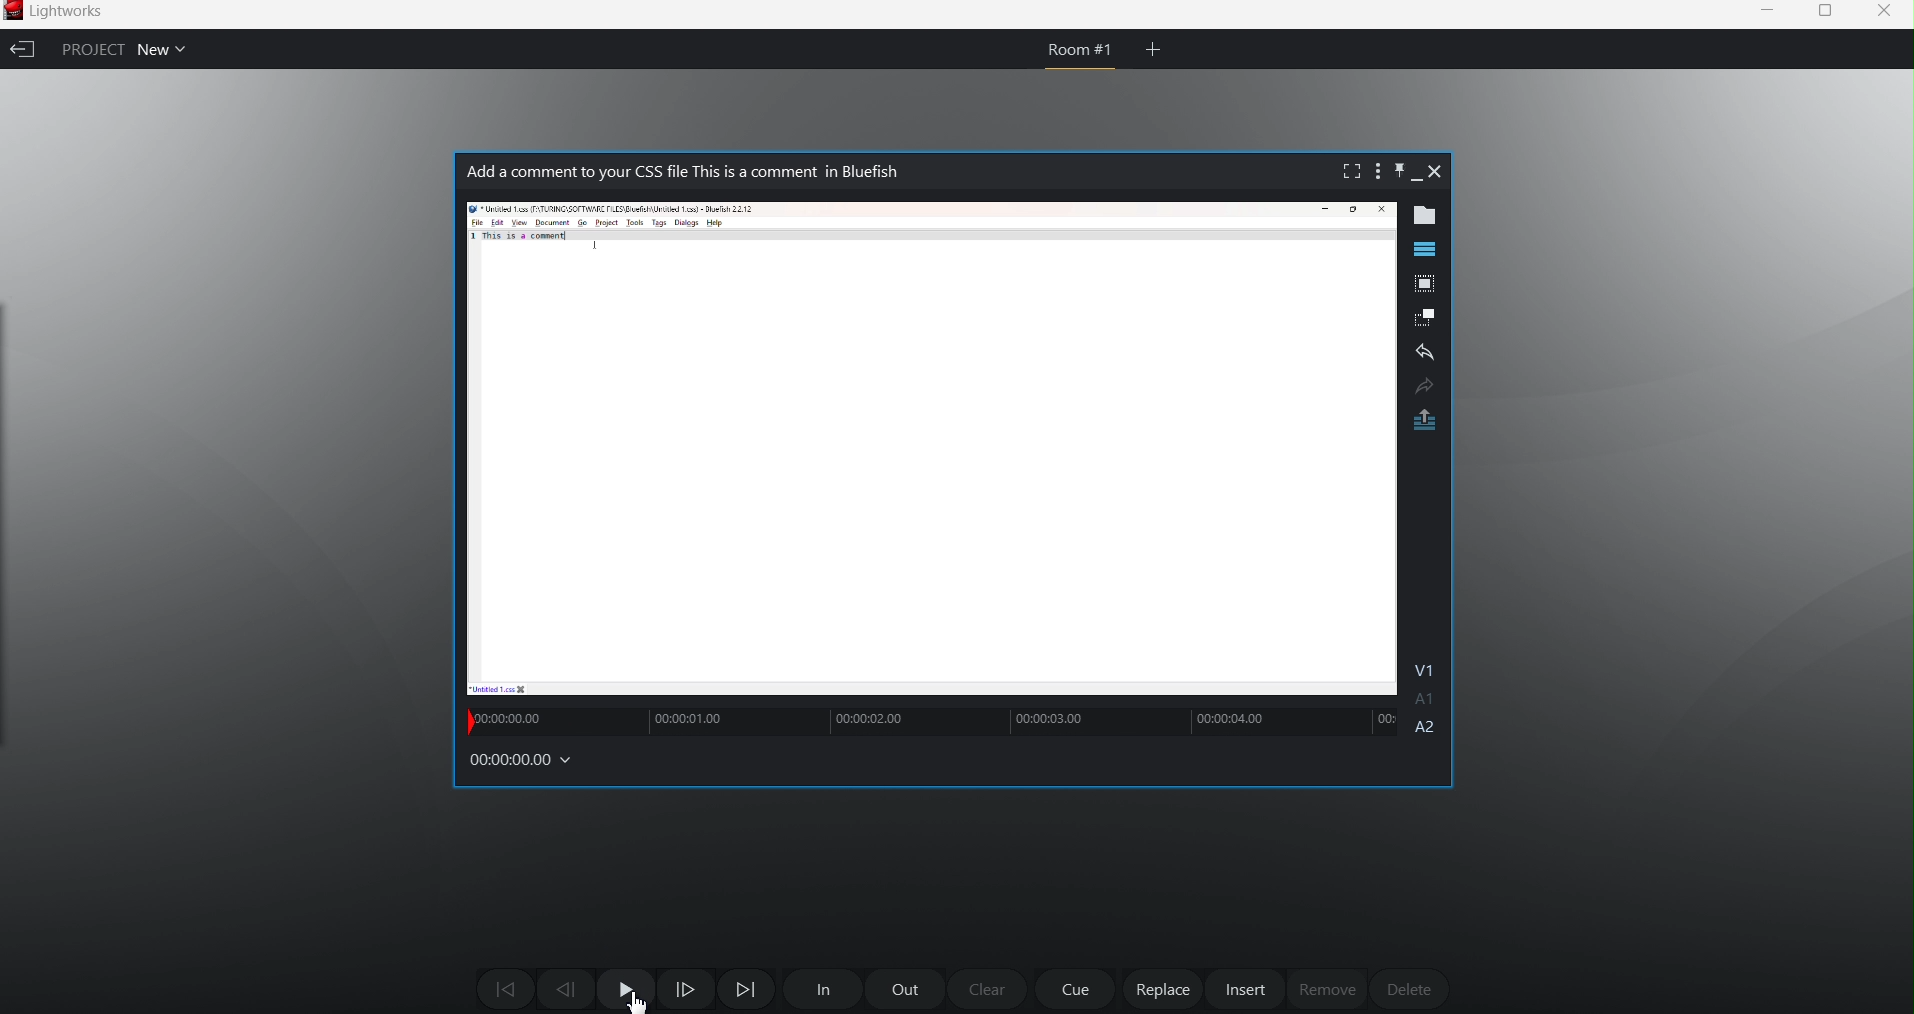  Describe the element at coordinates (1425, 700) in the screenshot. I see `A1` at that location.